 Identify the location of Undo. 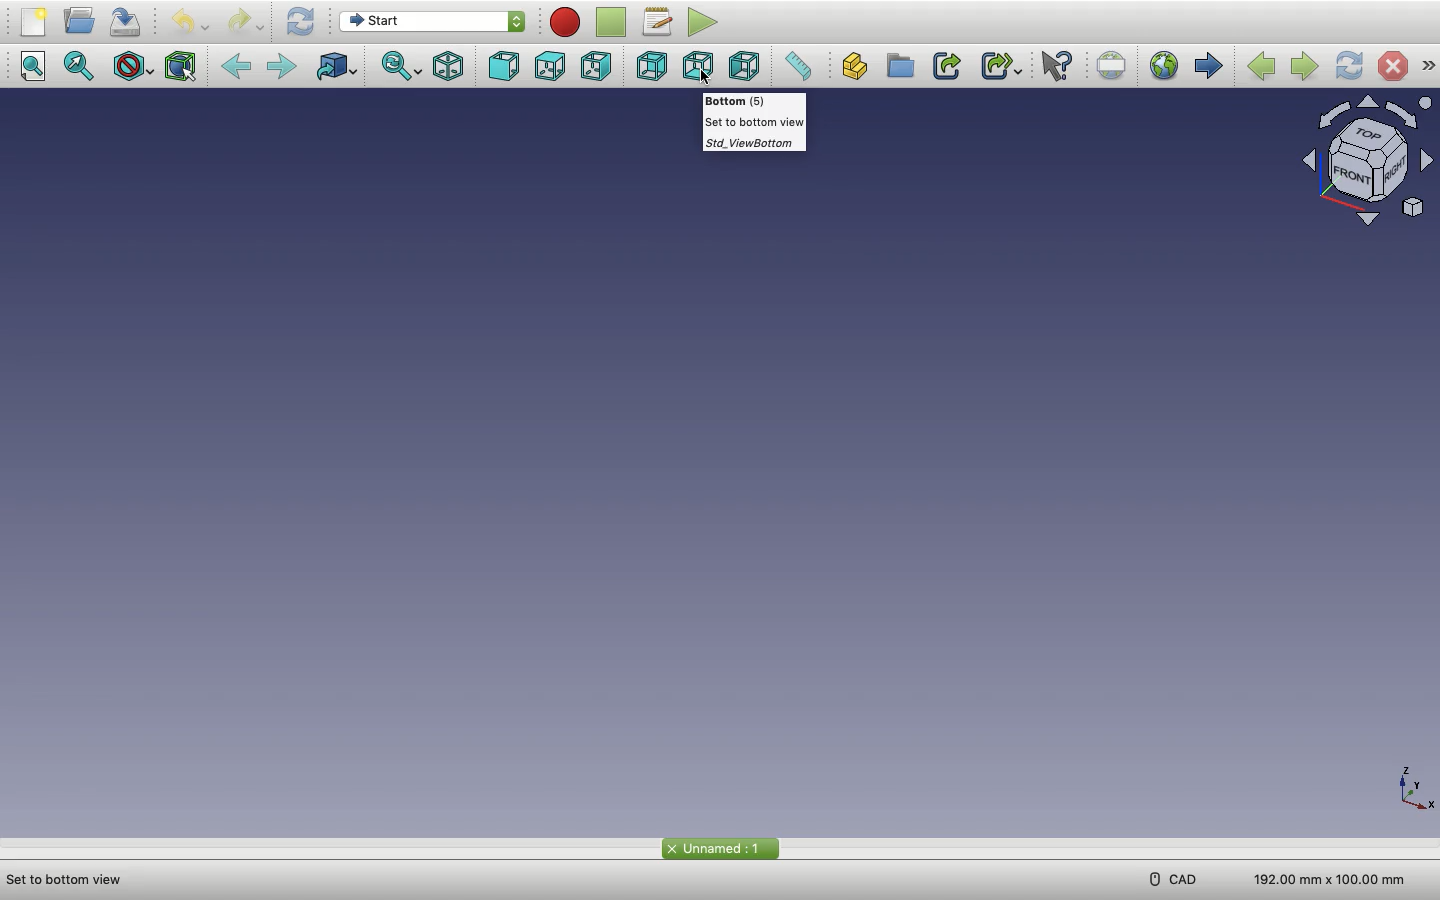
(191, 22).